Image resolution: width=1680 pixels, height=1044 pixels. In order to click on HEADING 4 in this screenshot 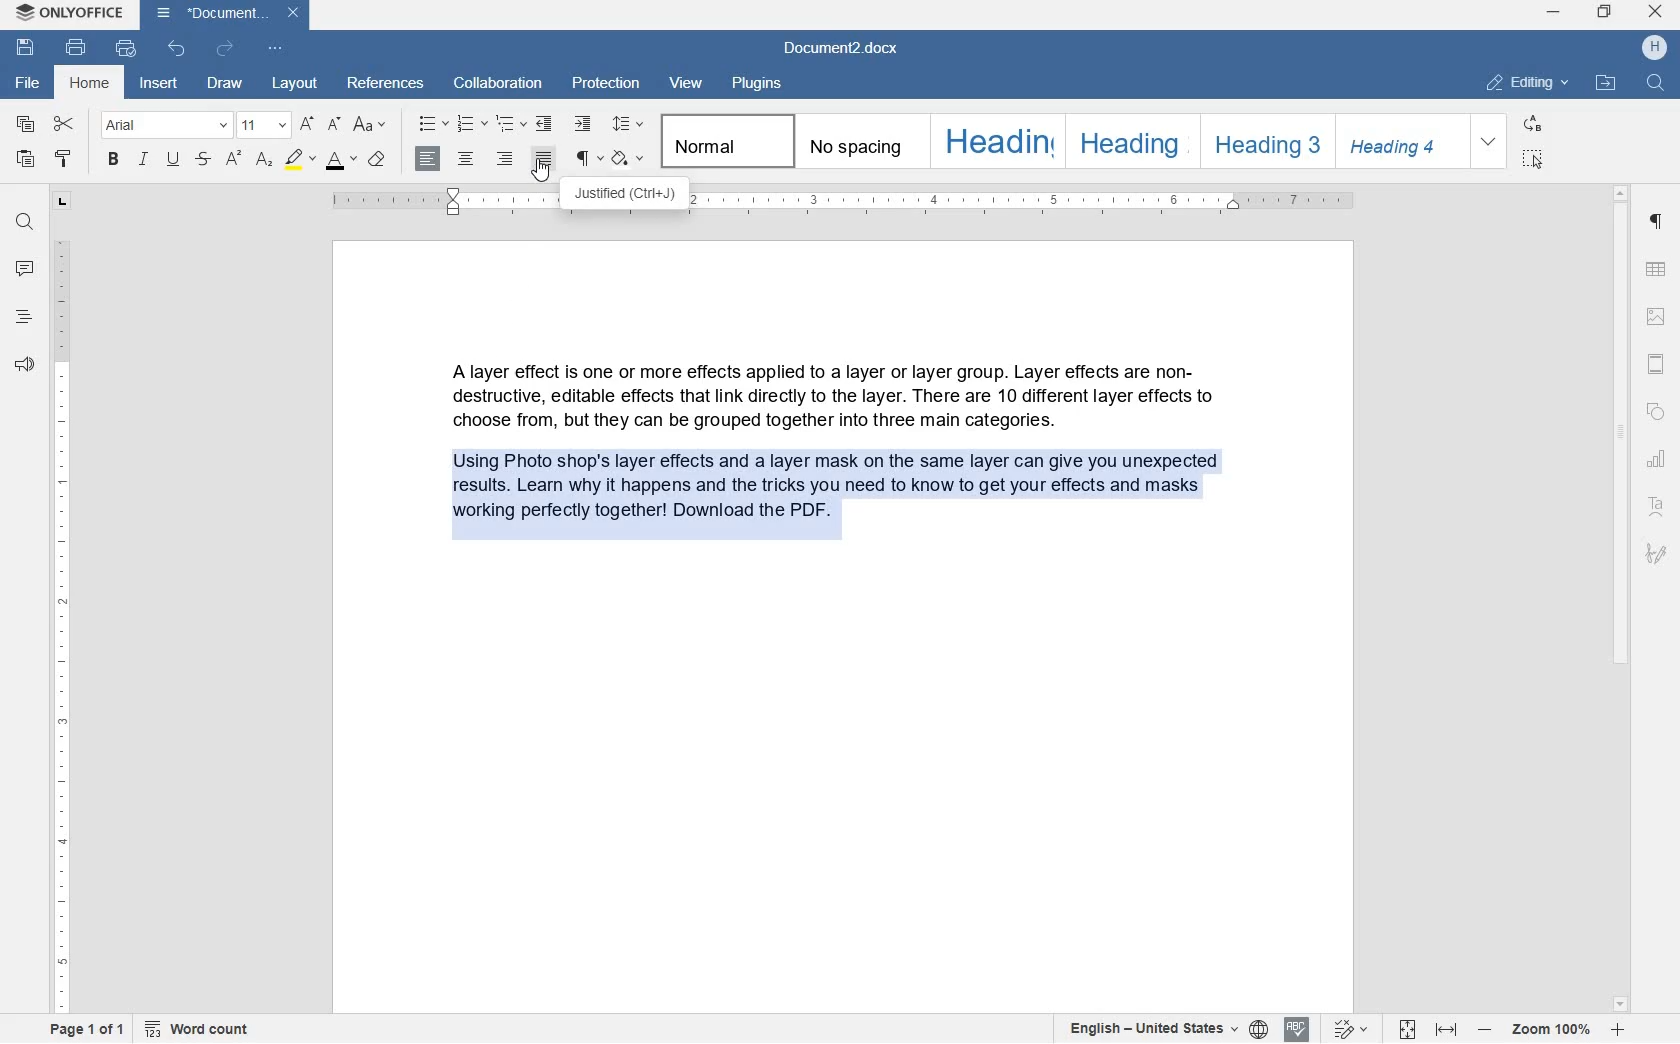, I will do `click(1396, 142)`.